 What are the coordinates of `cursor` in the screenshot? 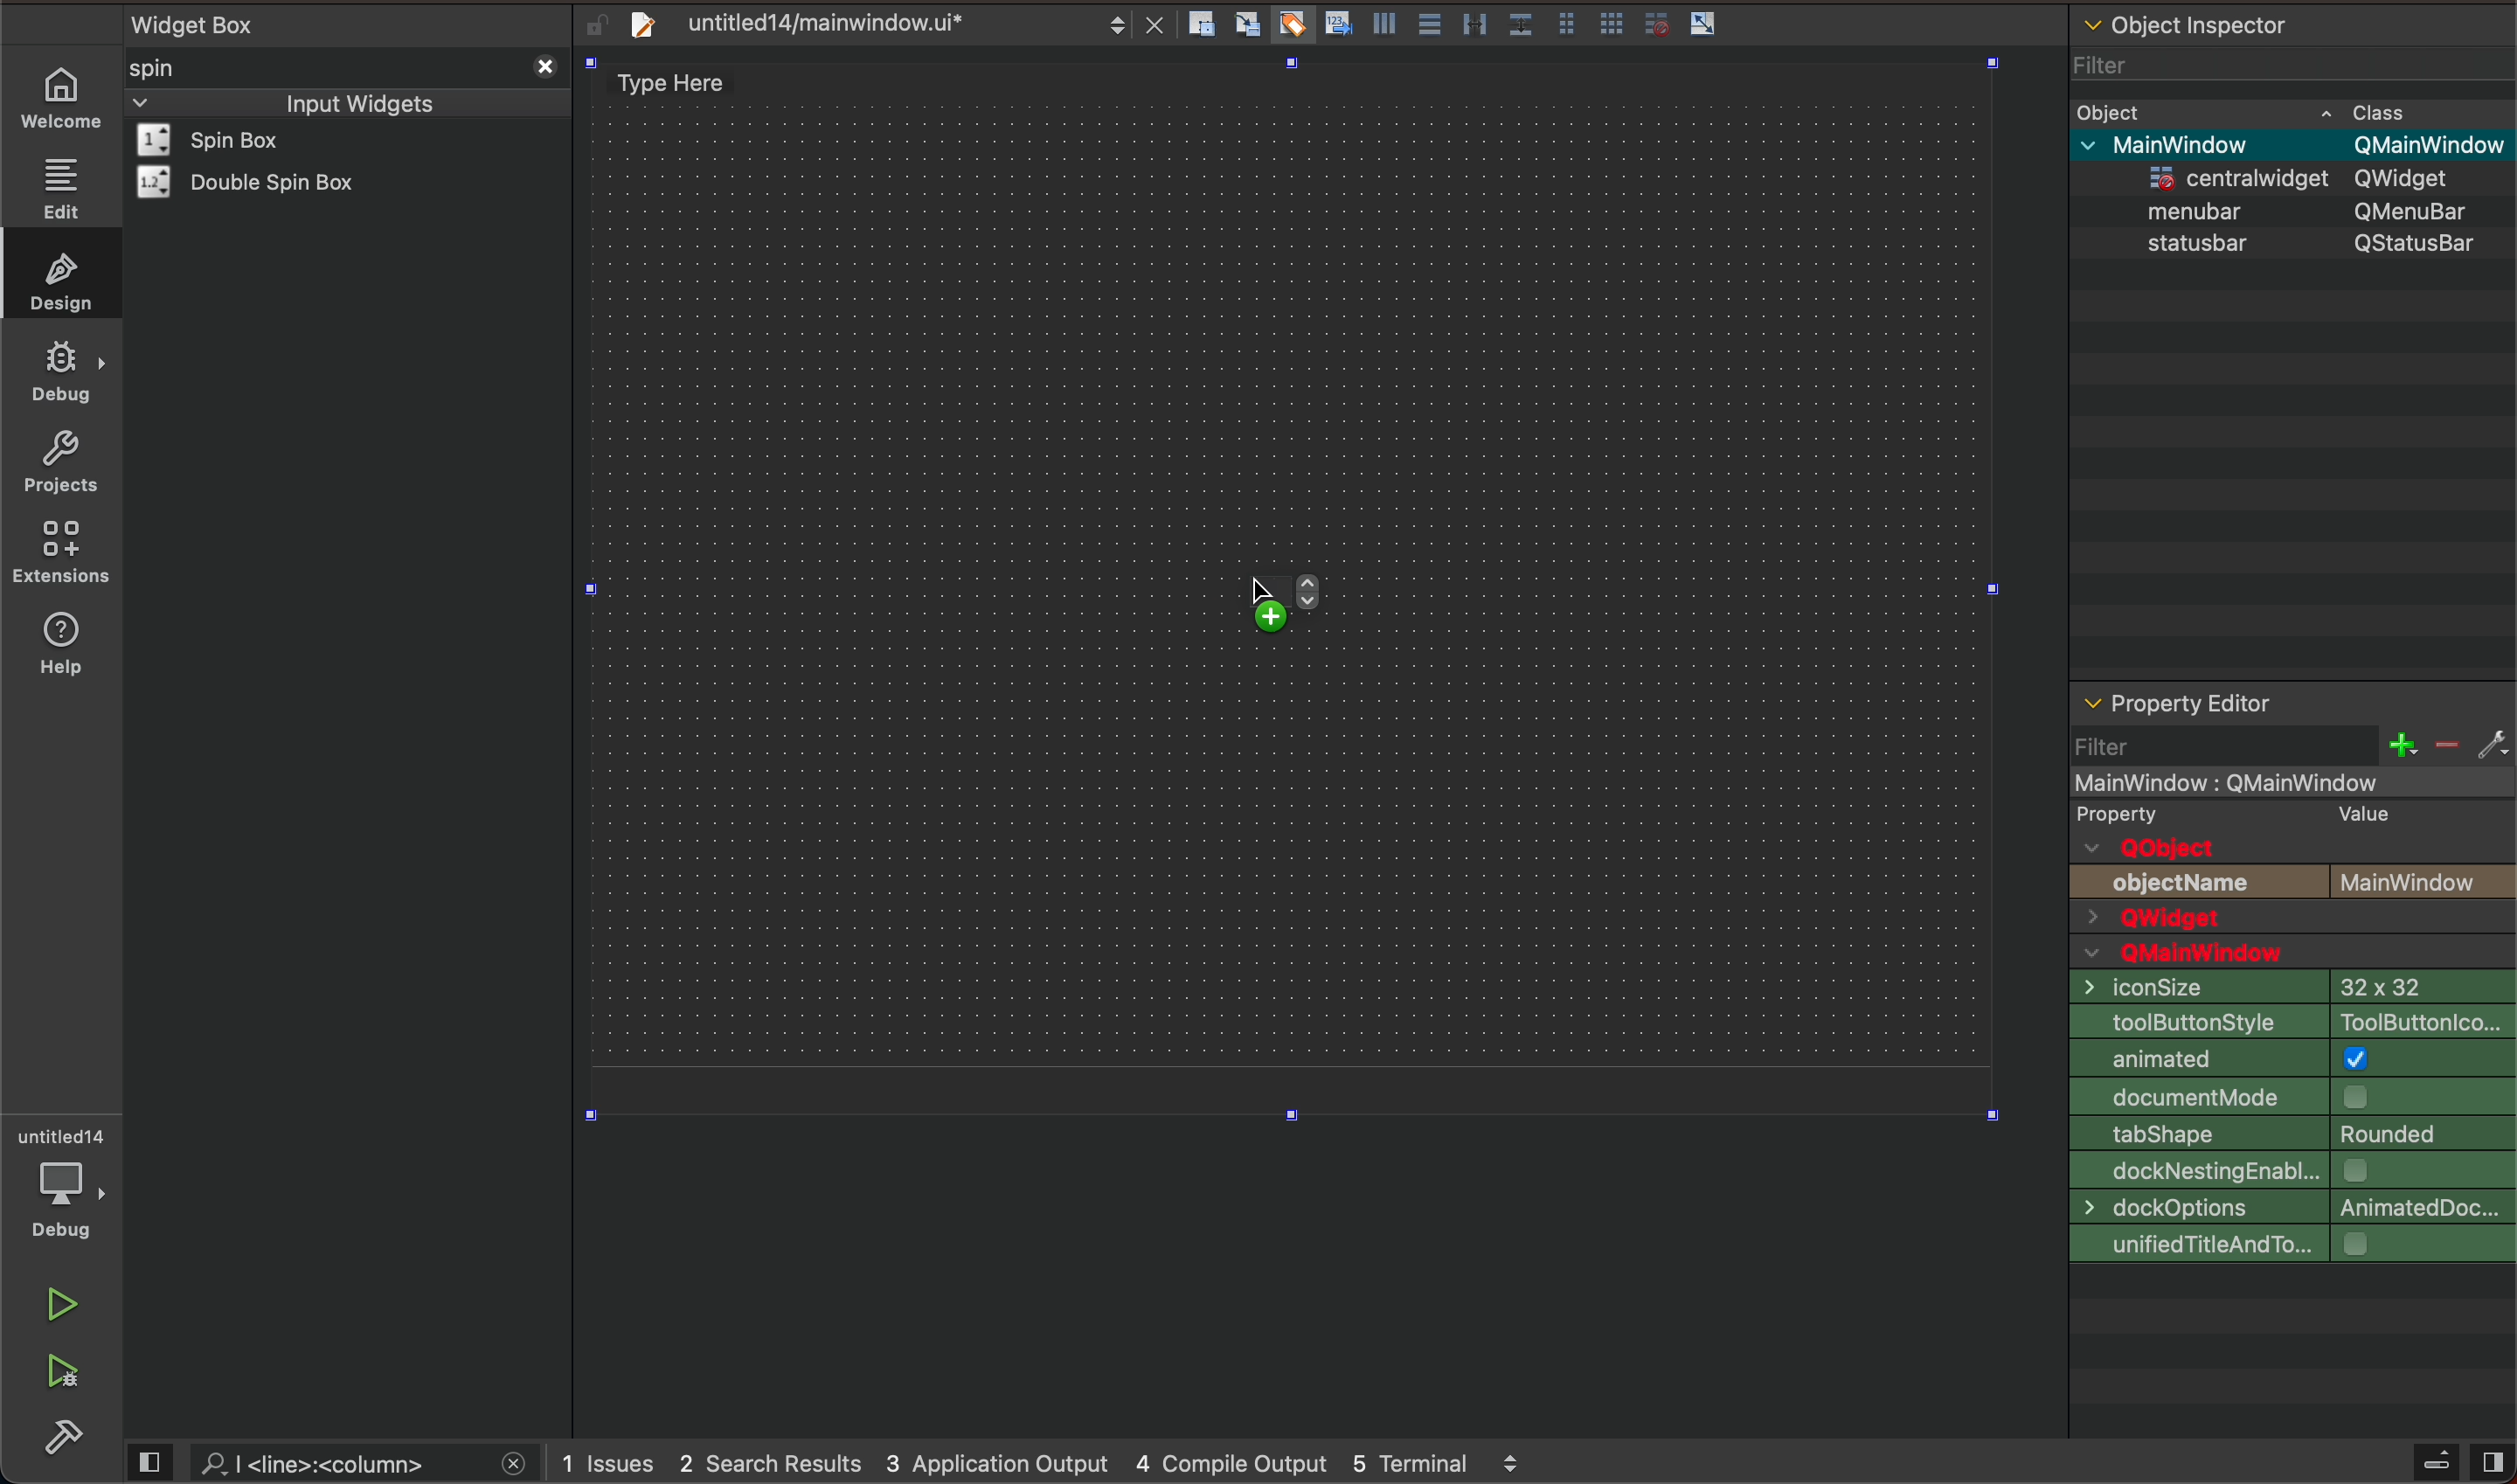 It's located at (1260, 596).